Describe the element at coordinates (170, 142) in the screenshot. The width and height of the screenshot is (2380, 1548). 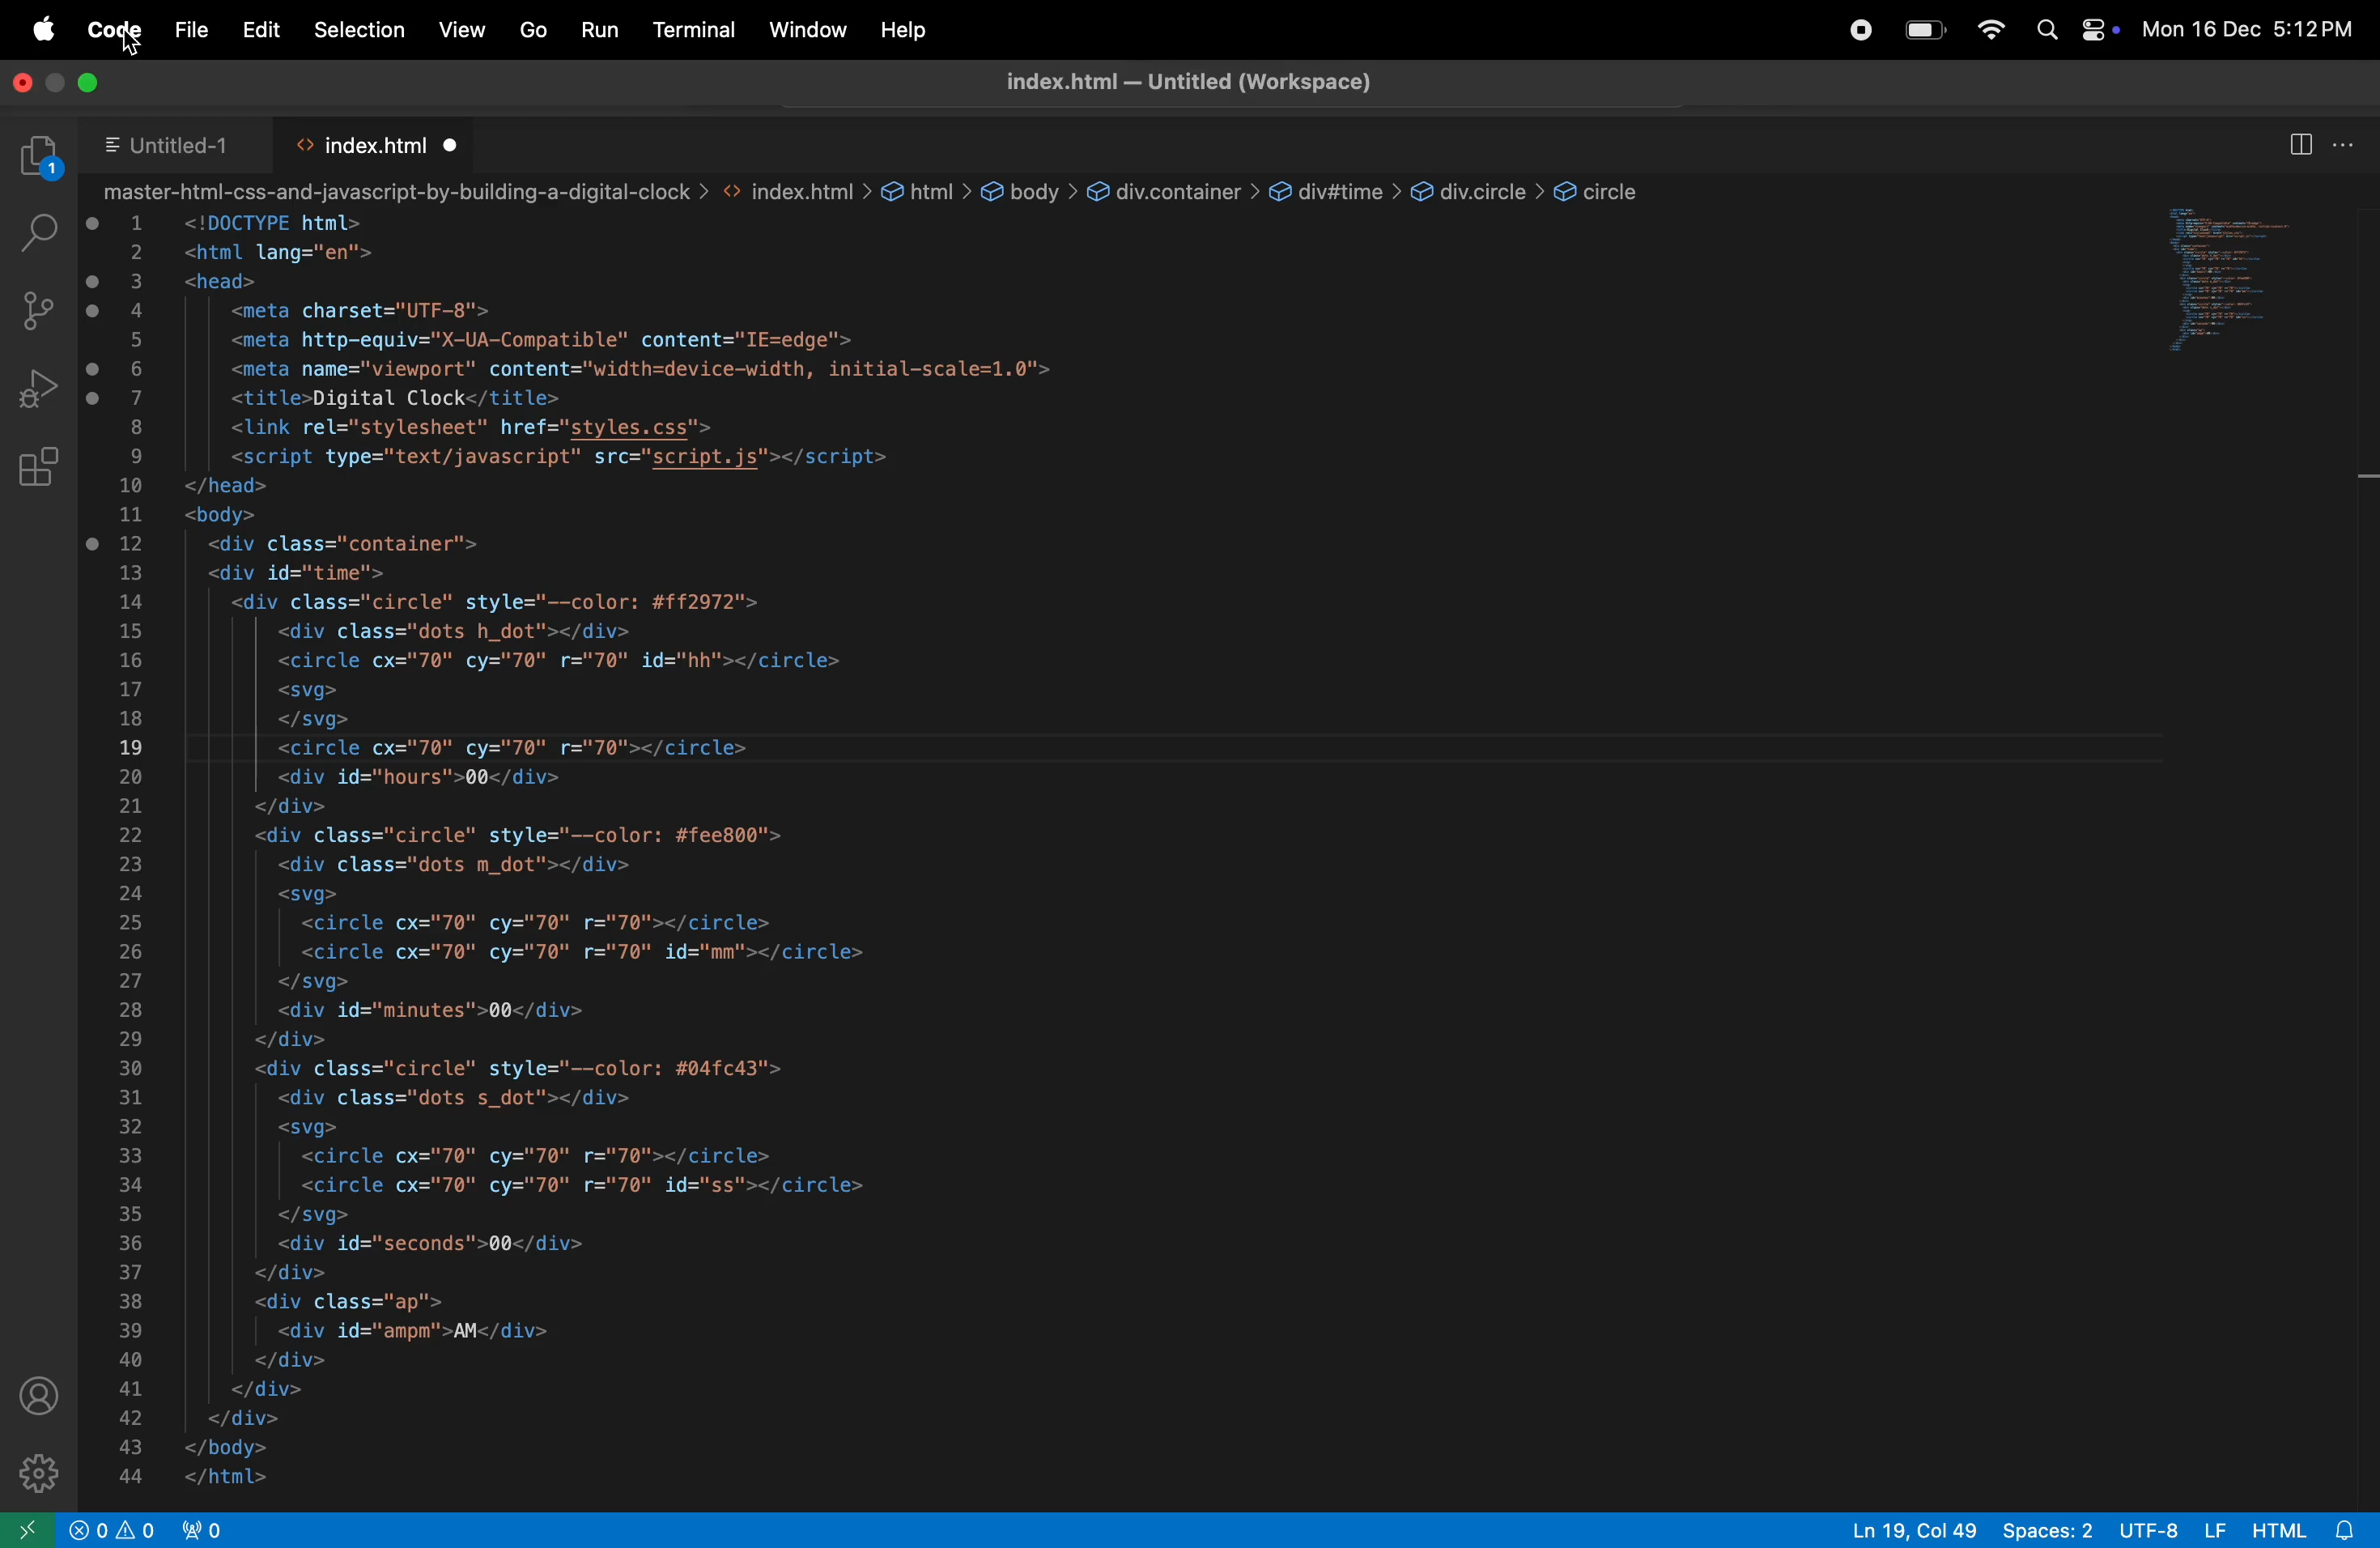
I see `untitled 1` at that location.